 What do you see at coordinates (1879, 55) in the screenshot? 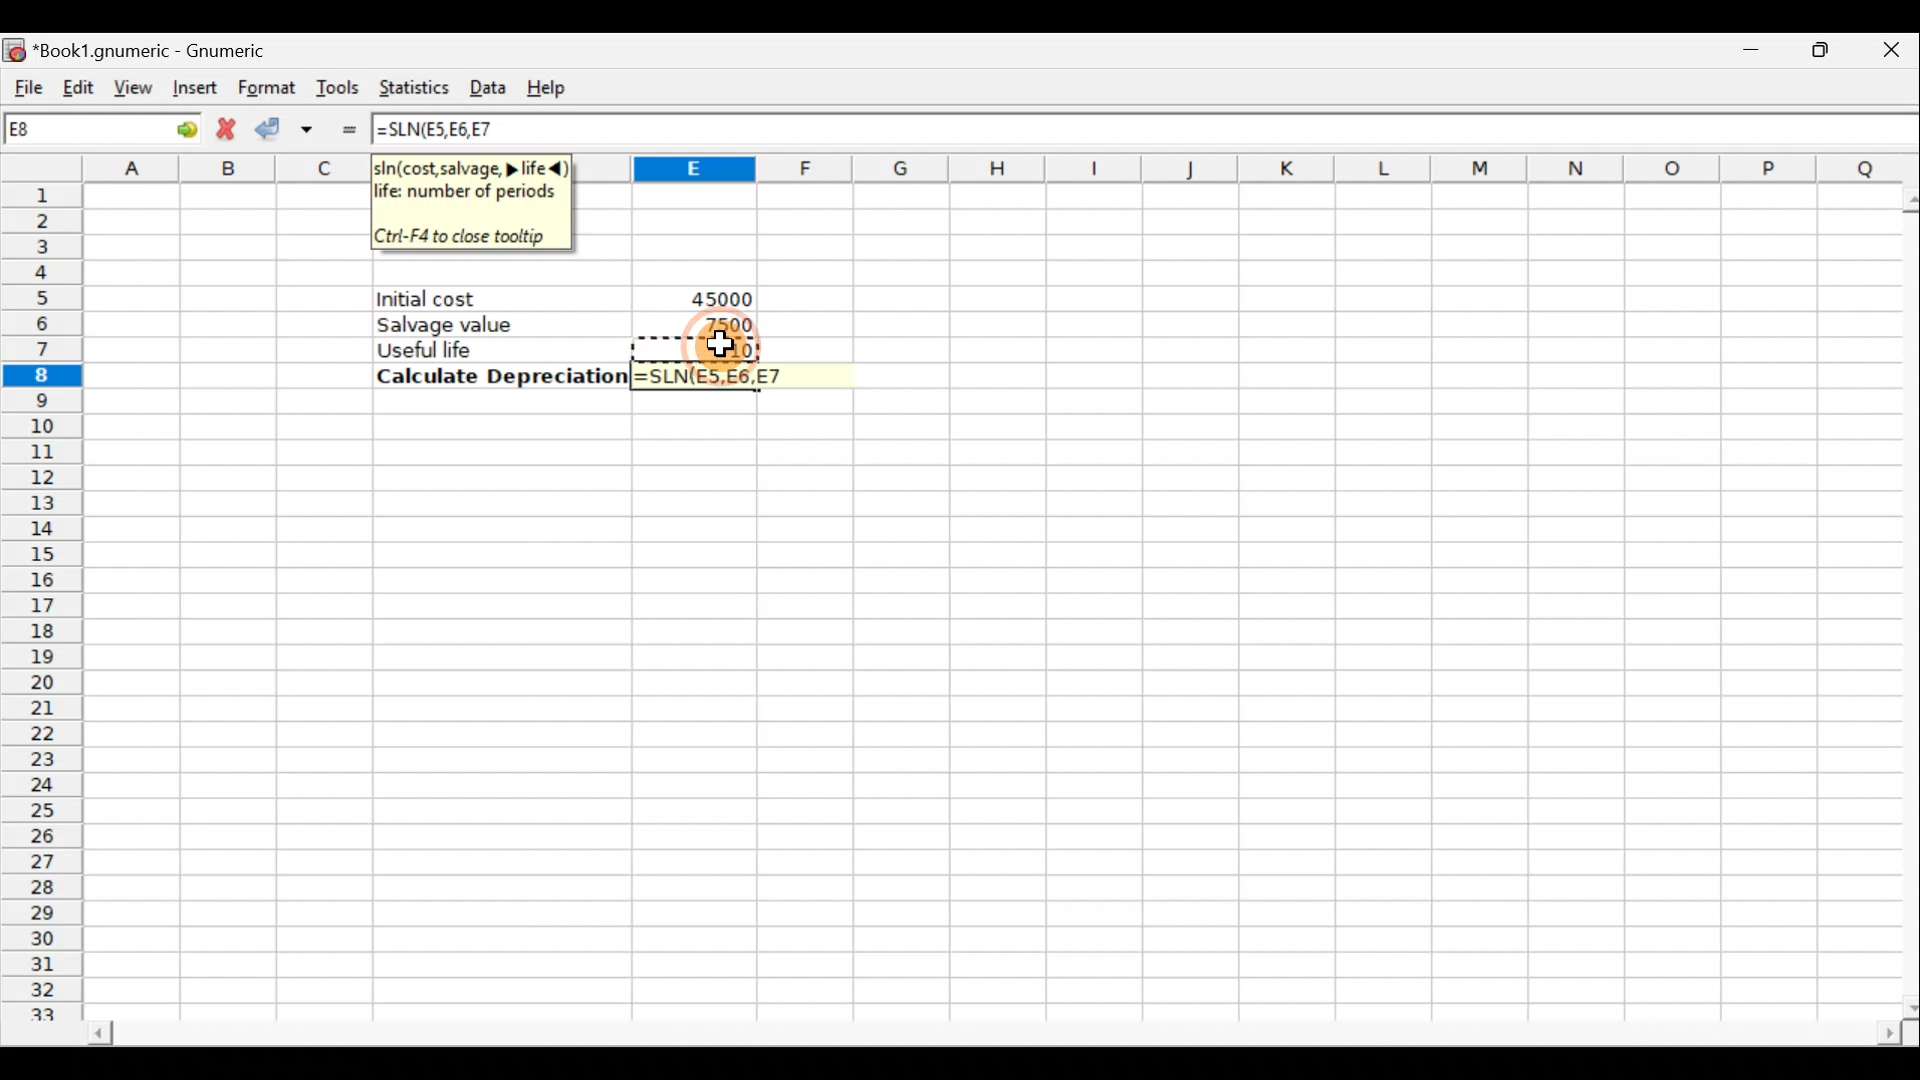
I see `Close` at bounding box center [1879, 55].